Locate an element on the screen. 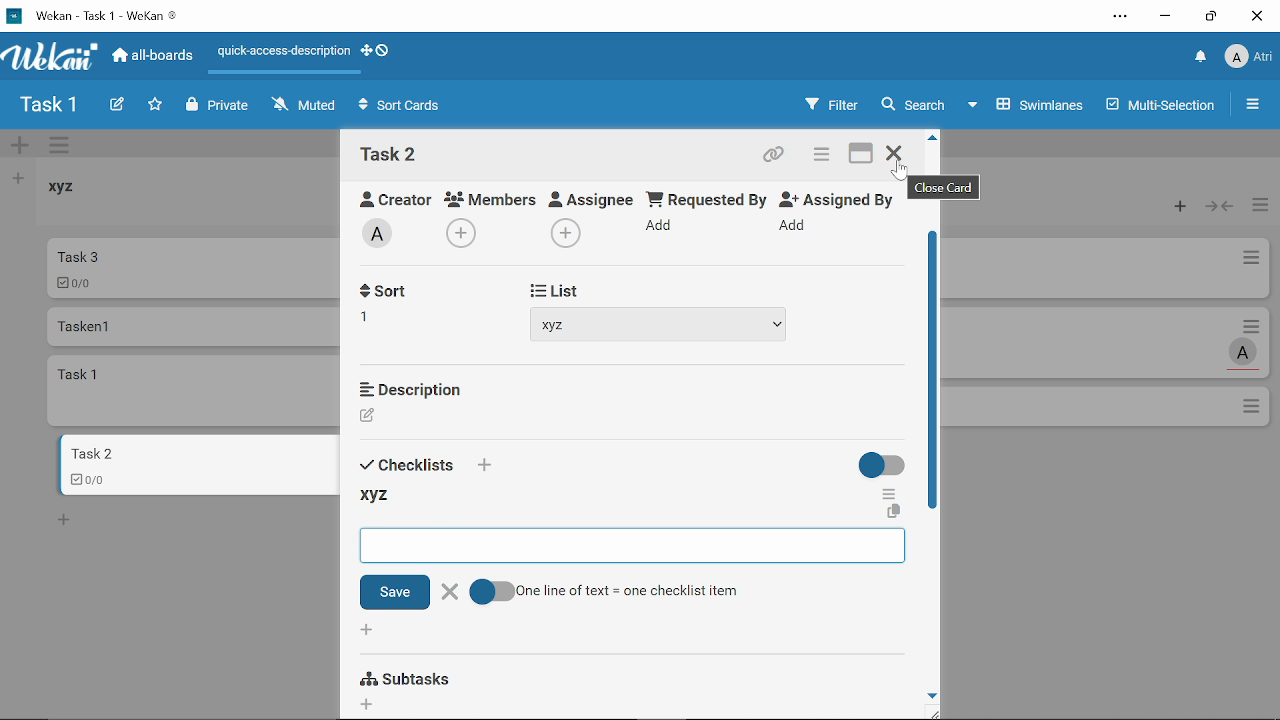 The height and width of the screenshot is (720, 1280). Requested By is located at coordinates (707, 198).